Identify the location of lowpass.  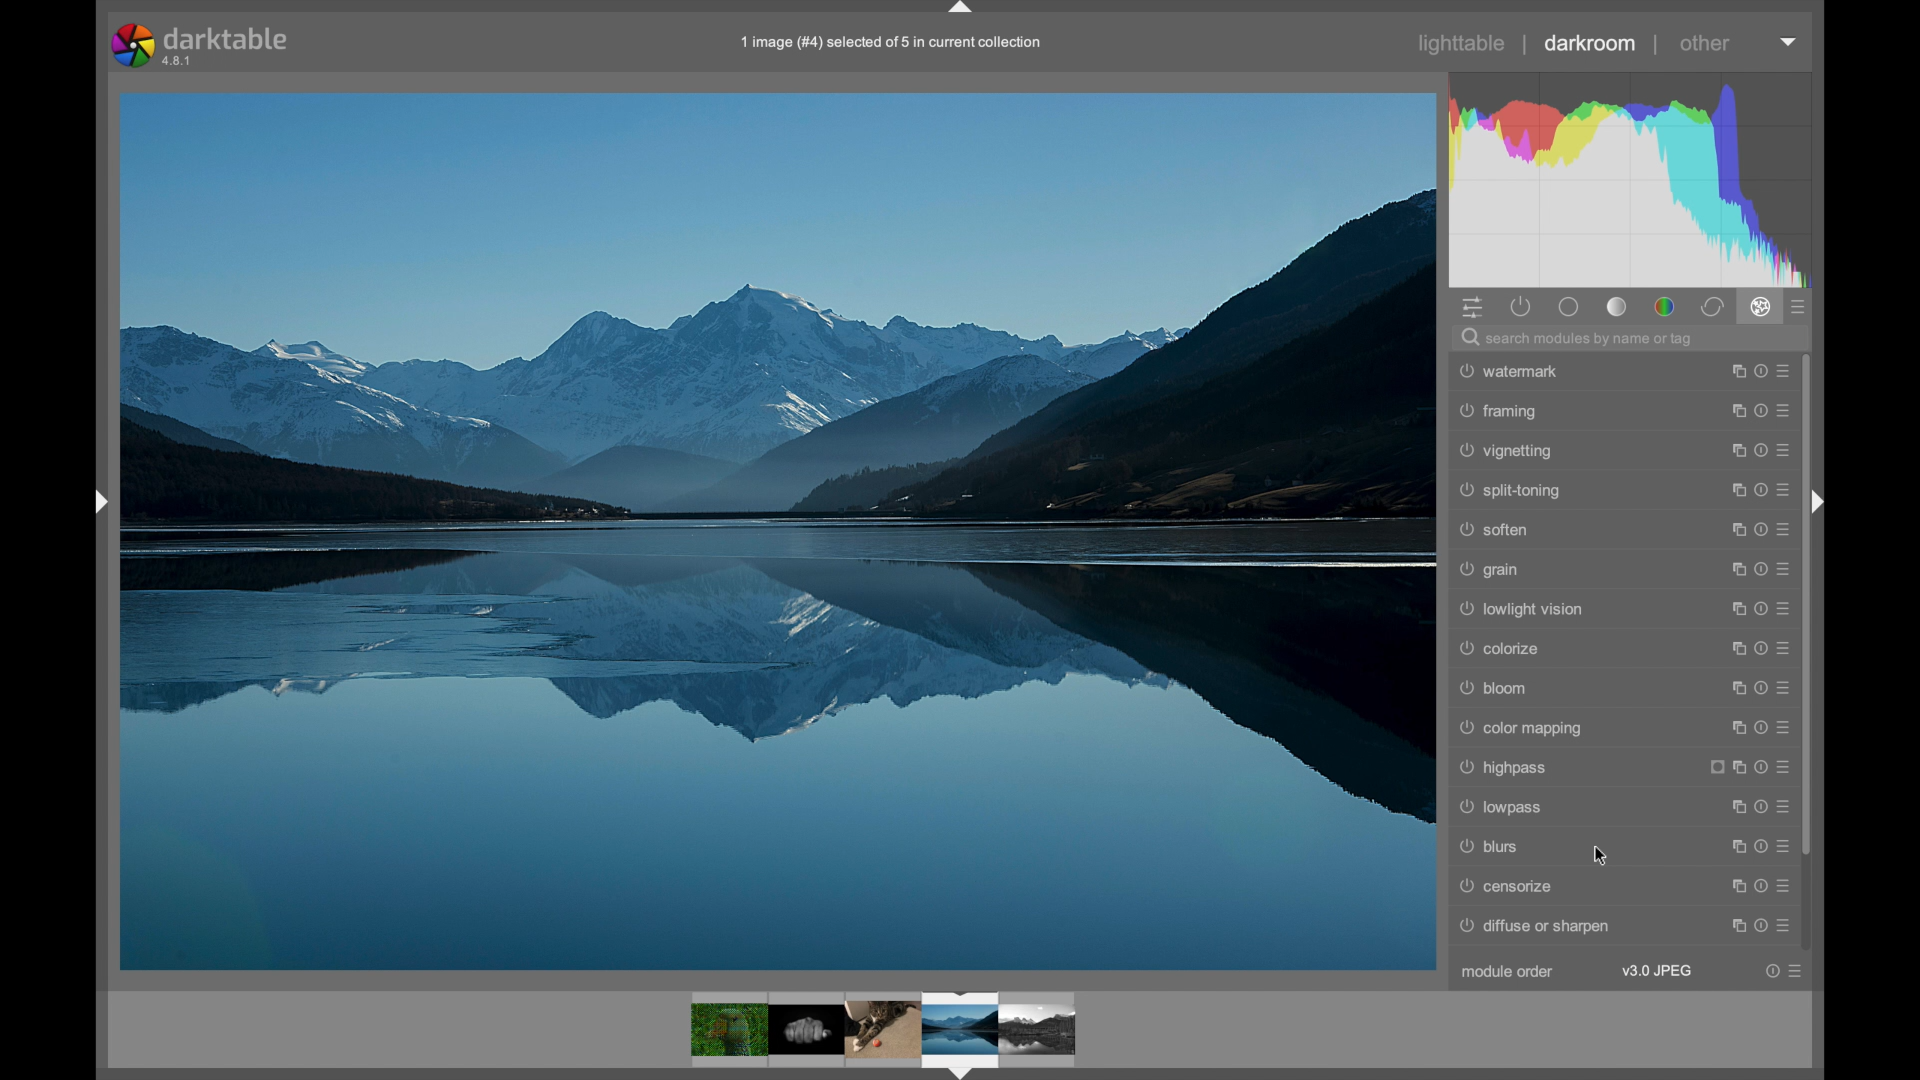
(1502, 808).